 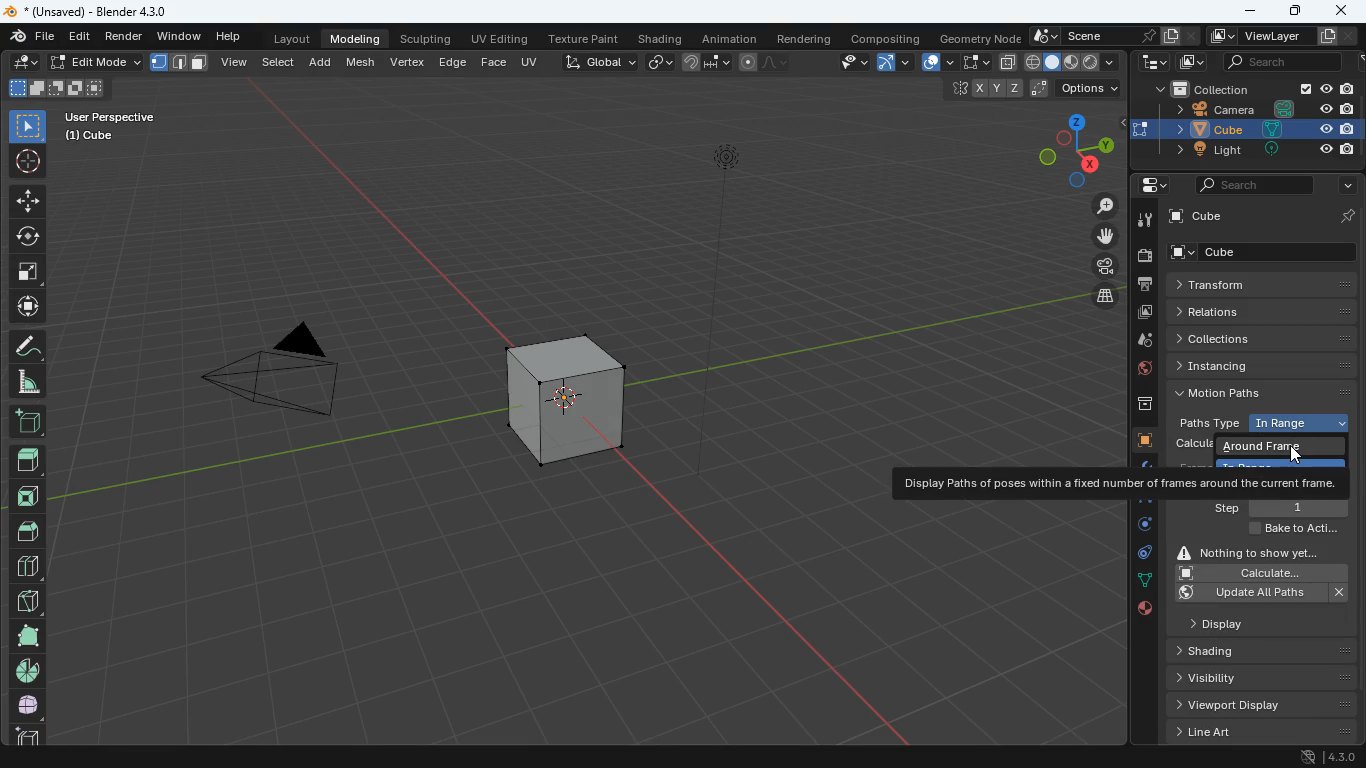 I want to click on Display, so click(x=1241, y=622).